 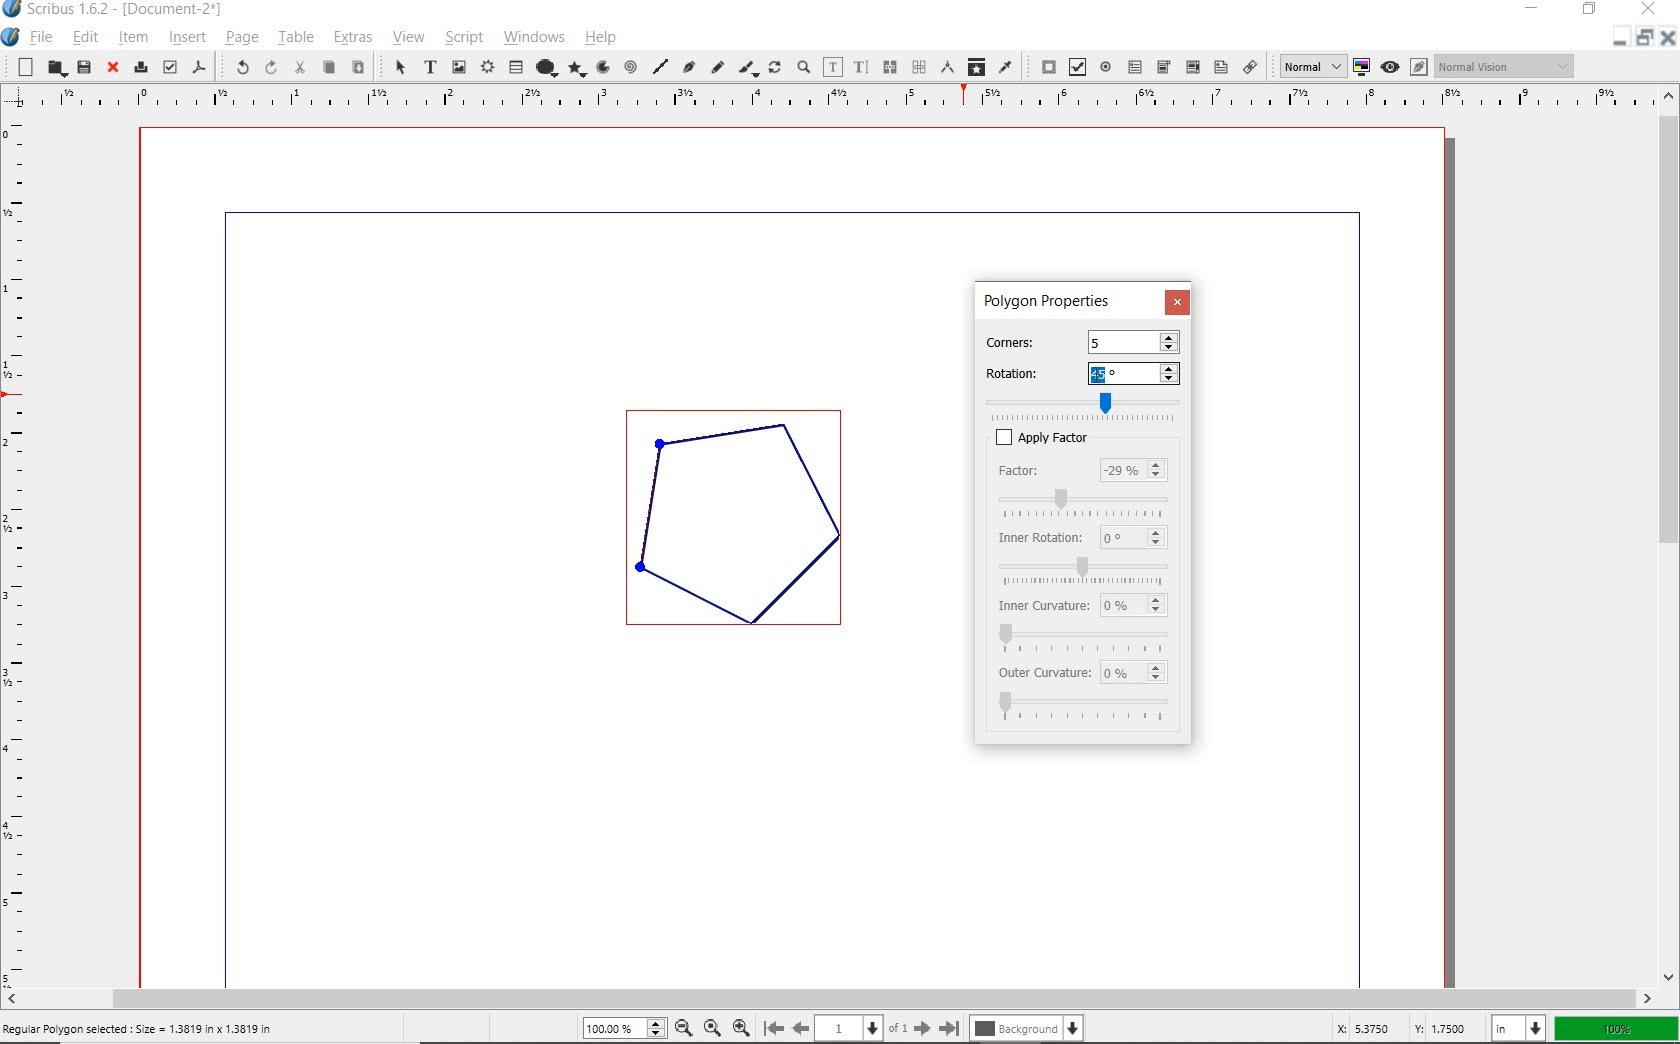 I want to click on save, so click(x=83, y=66).